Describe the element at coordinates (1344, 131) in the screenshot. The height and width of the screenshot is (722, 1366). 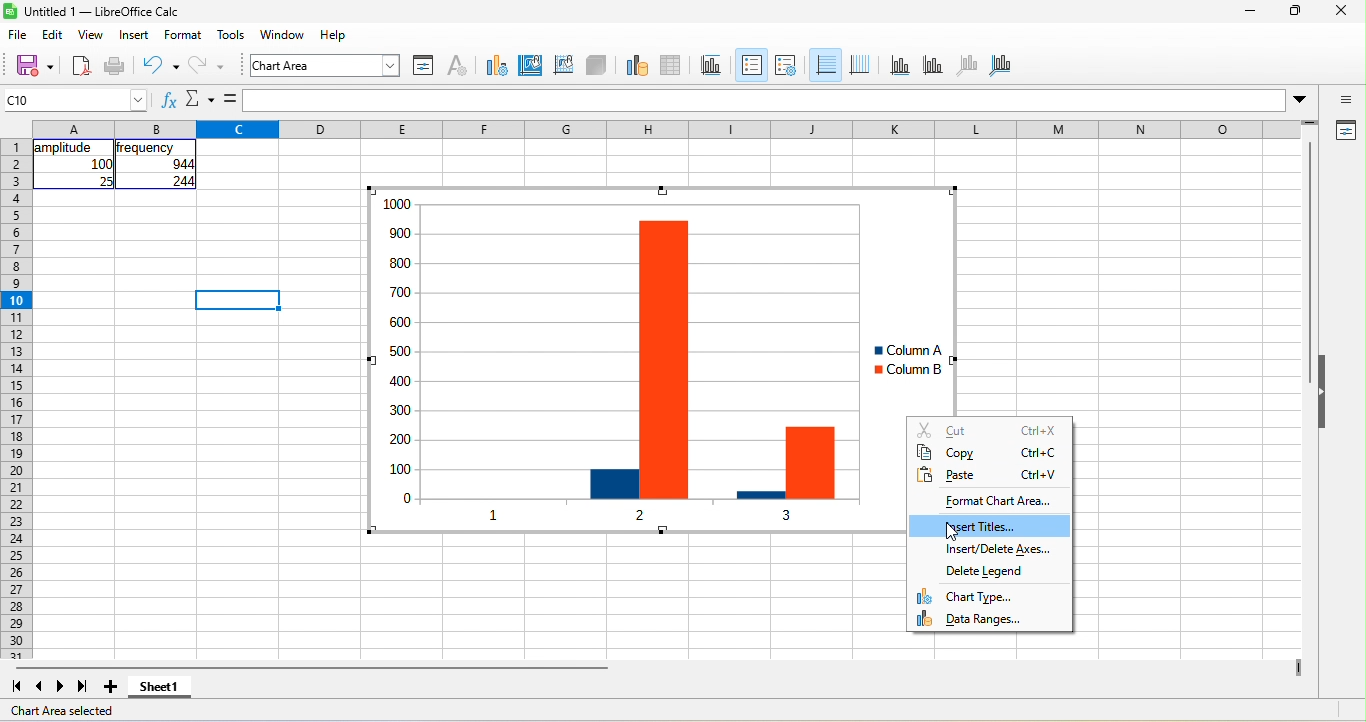
I see `properties` at that location.